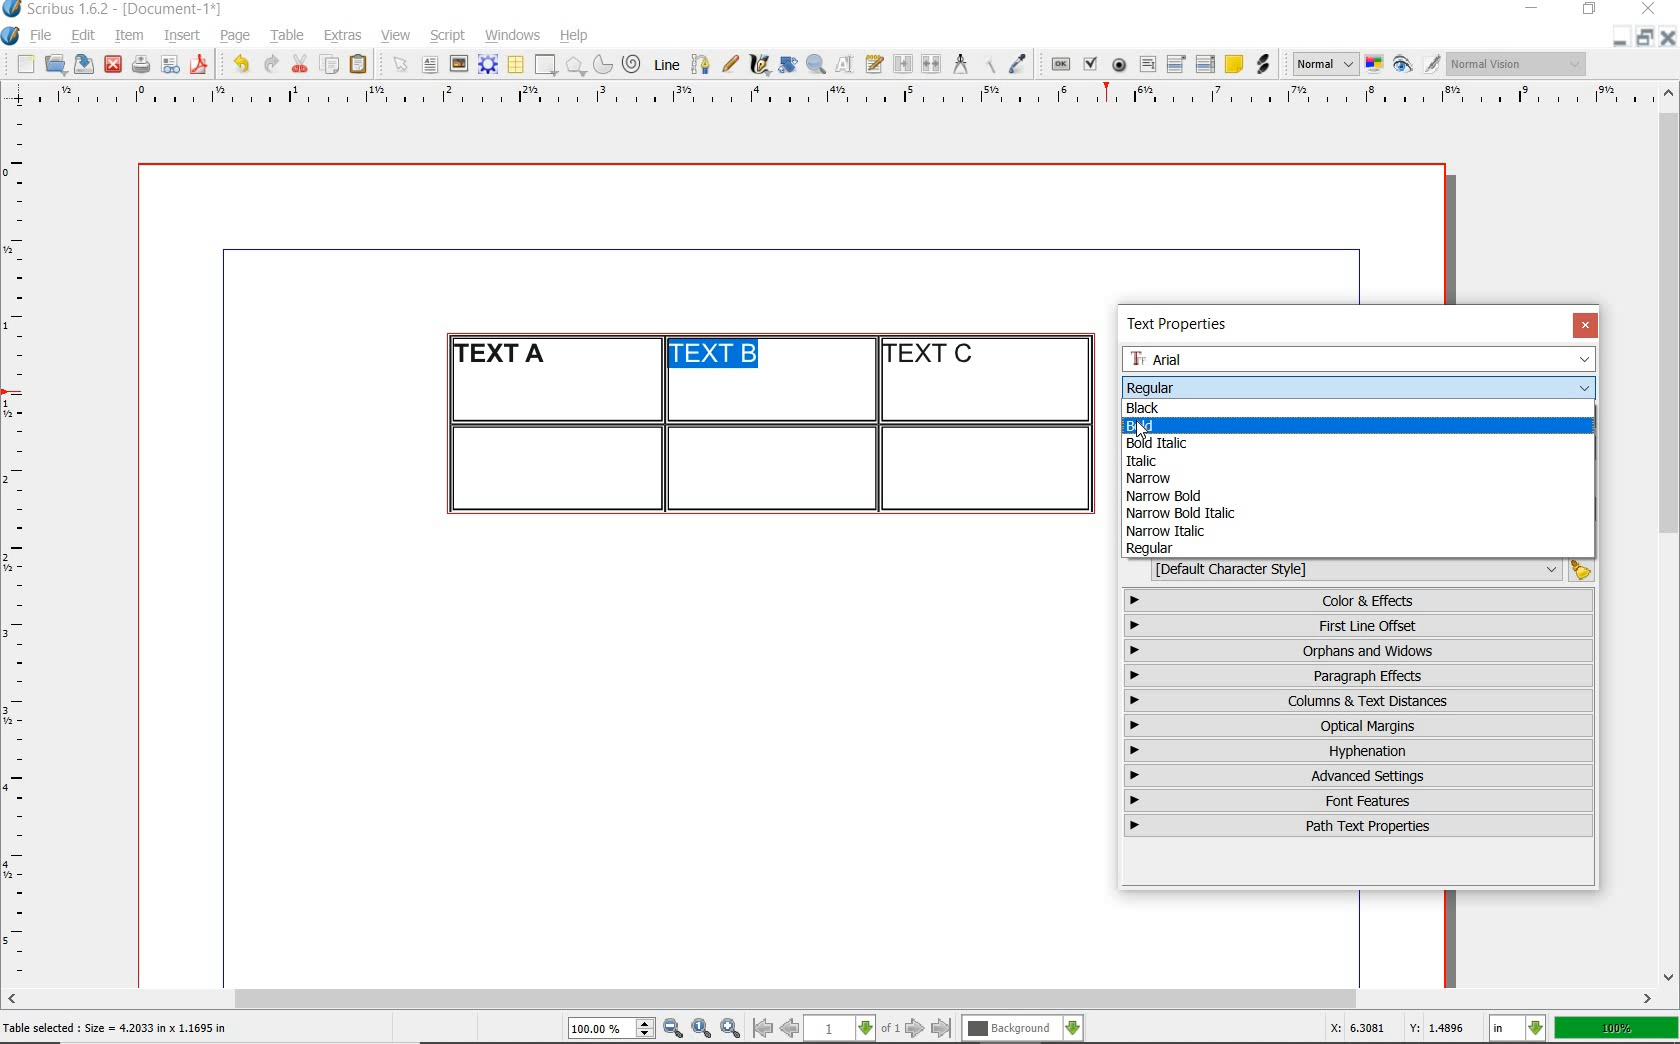 The width and height of the screenshot is (1680, 1044). Describe the element at coordinates (1585, 325) in the screenshot. I see `close` at that location.